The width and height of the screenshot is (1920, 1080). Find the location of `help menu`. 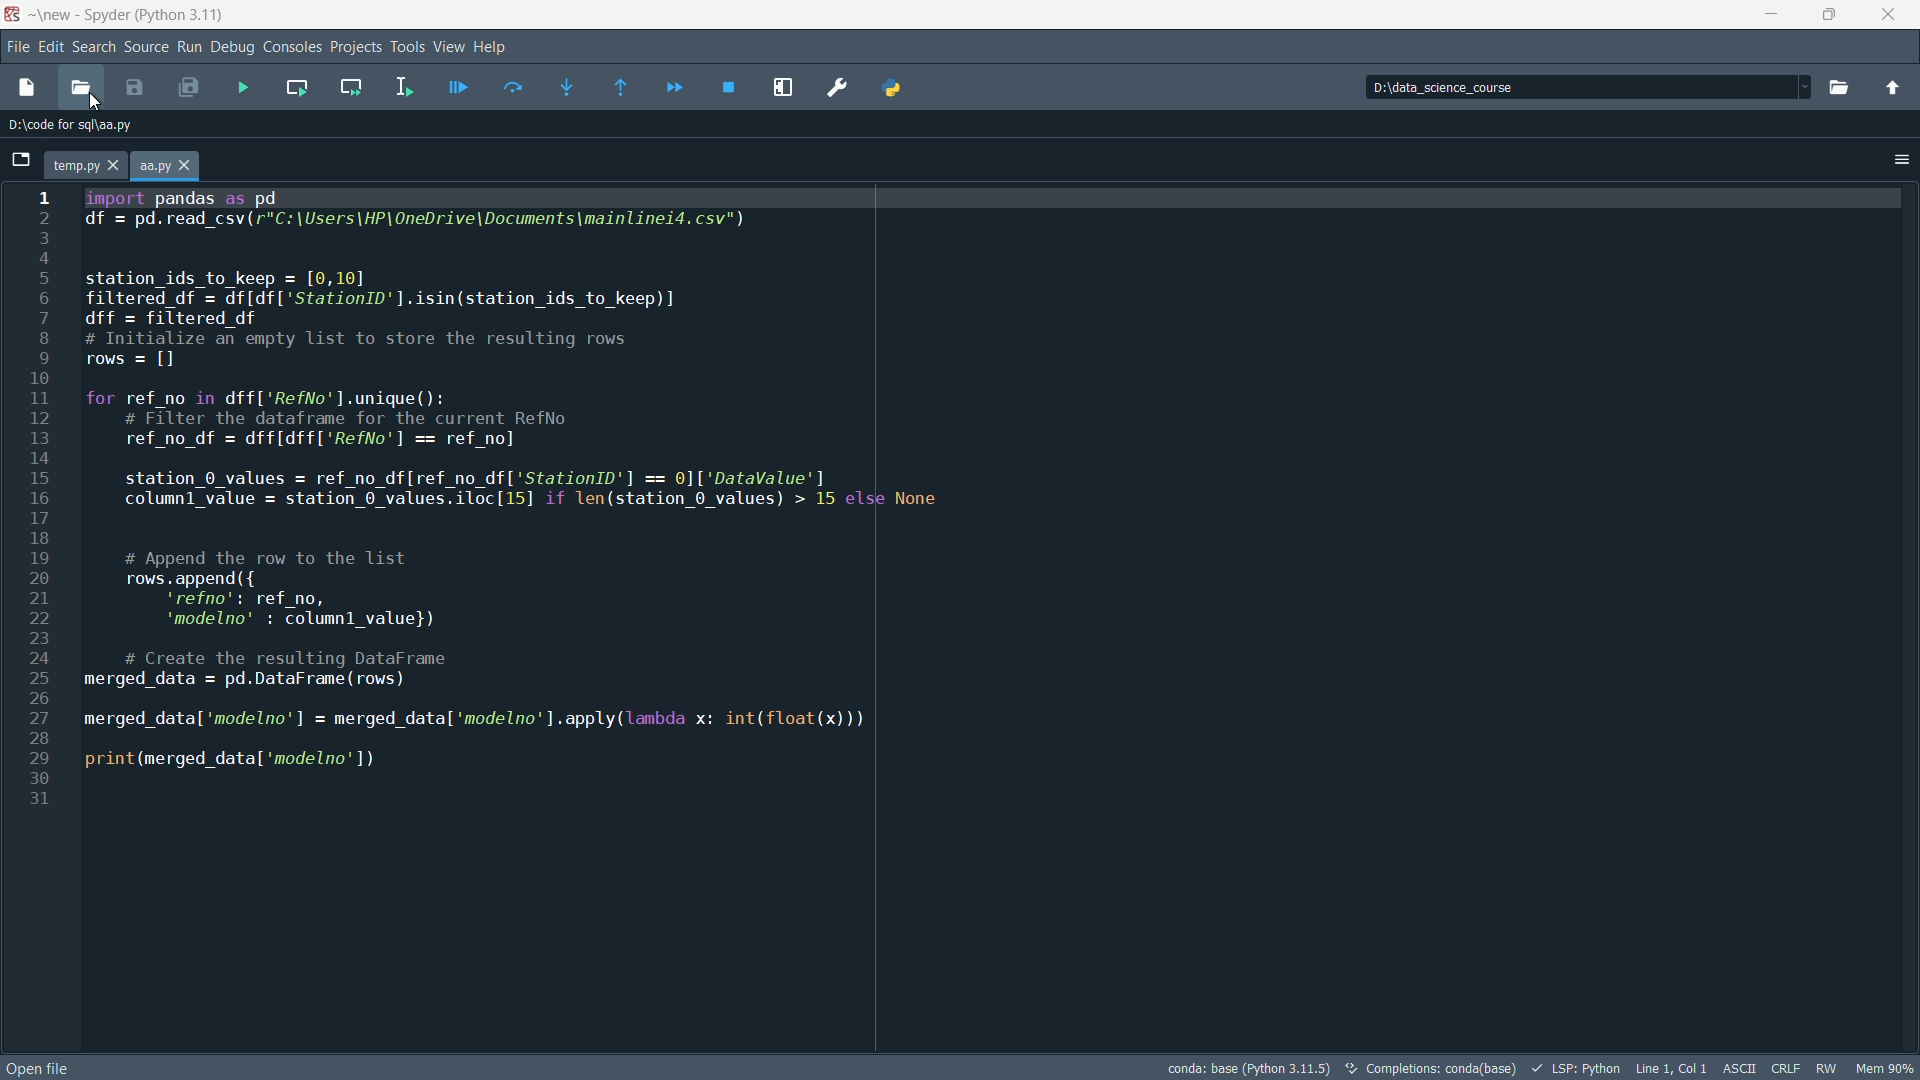

help menu is located at coordinates (492, 47).